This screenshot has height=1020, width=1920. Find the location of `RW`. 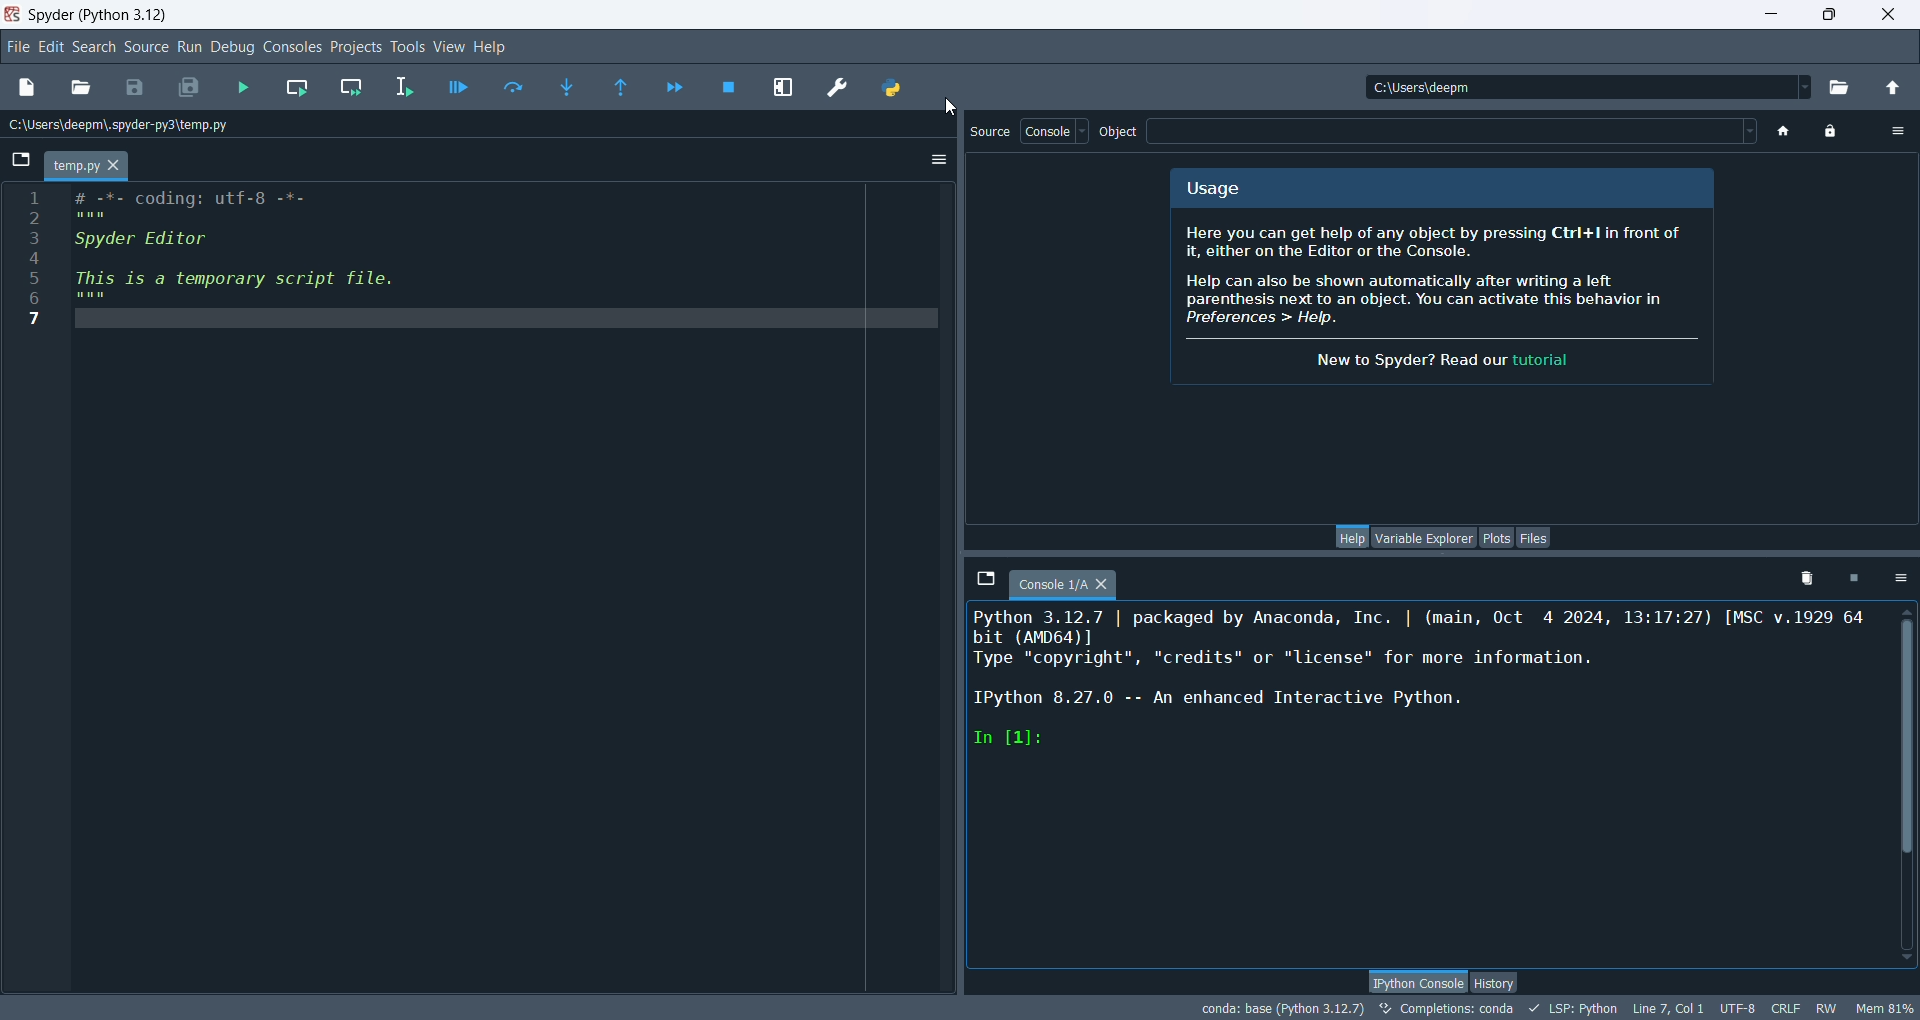

RW is located at coordinates (1827, 1008).